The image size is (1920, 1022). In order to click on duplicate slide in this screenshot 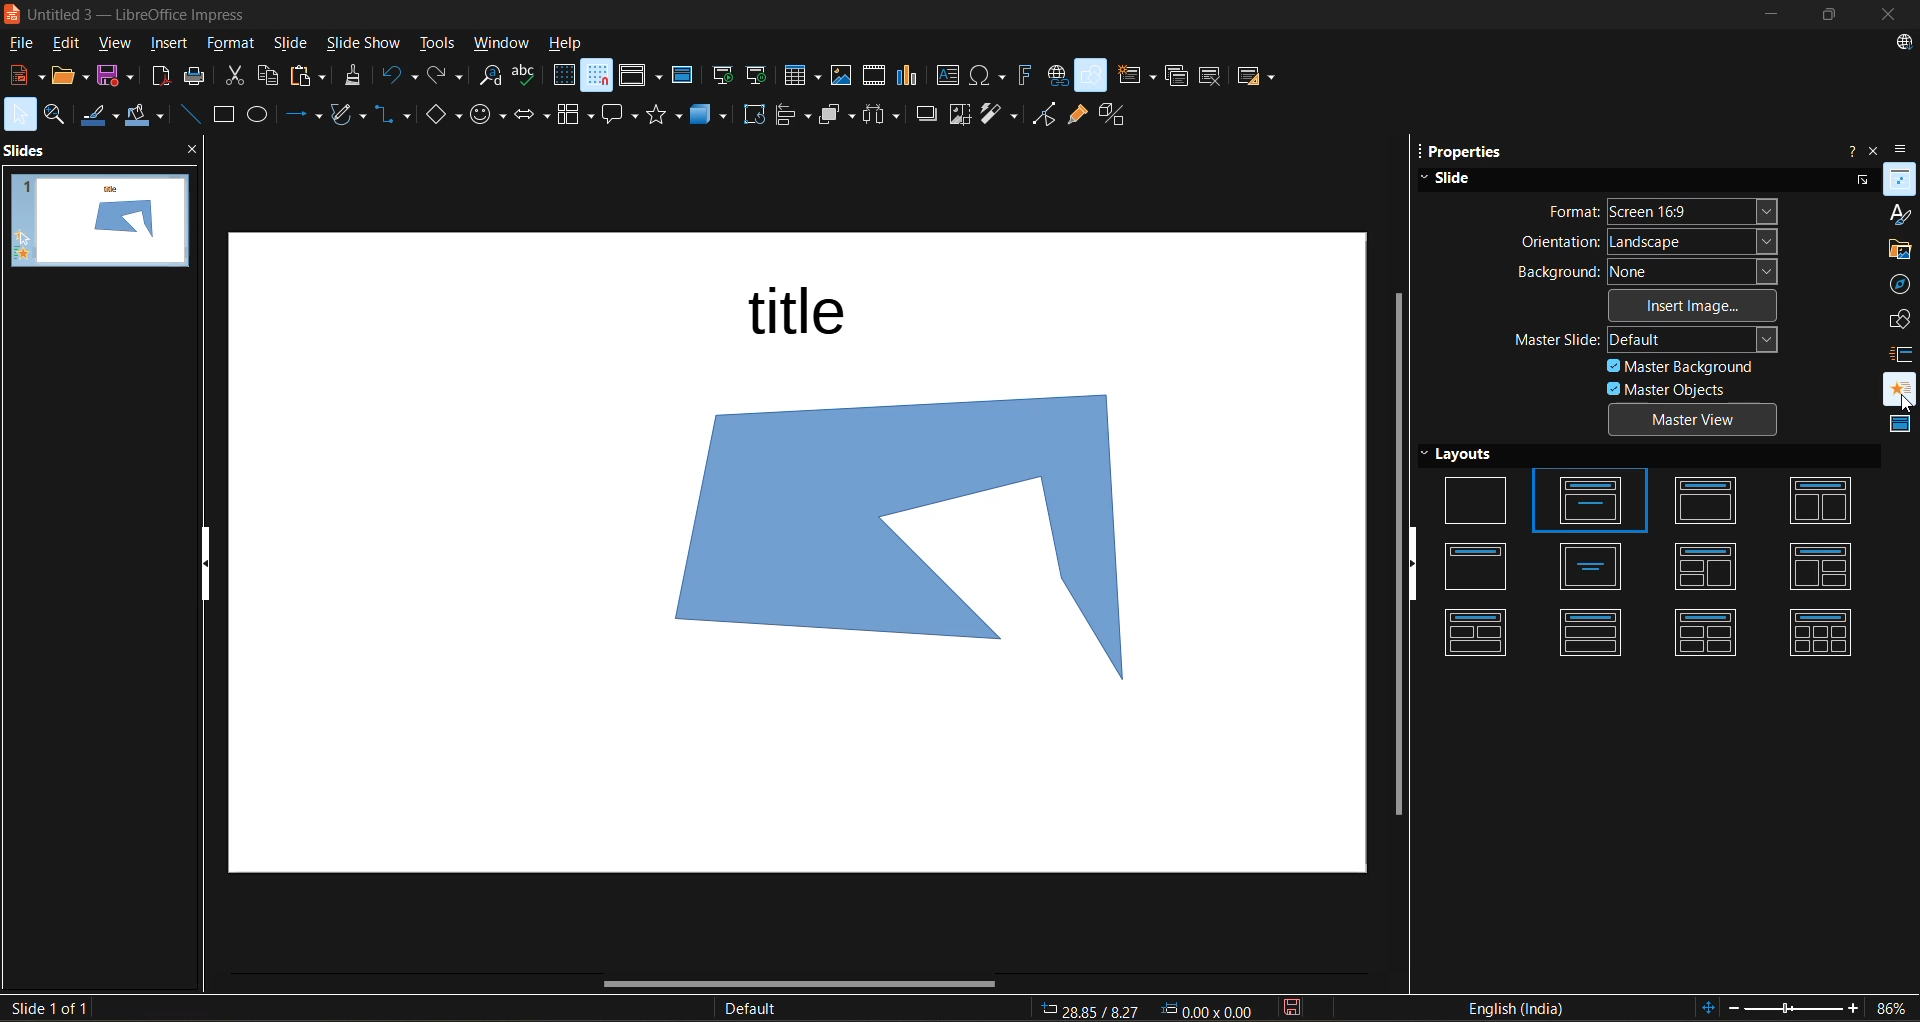, I will do `click(1177, 76)`.